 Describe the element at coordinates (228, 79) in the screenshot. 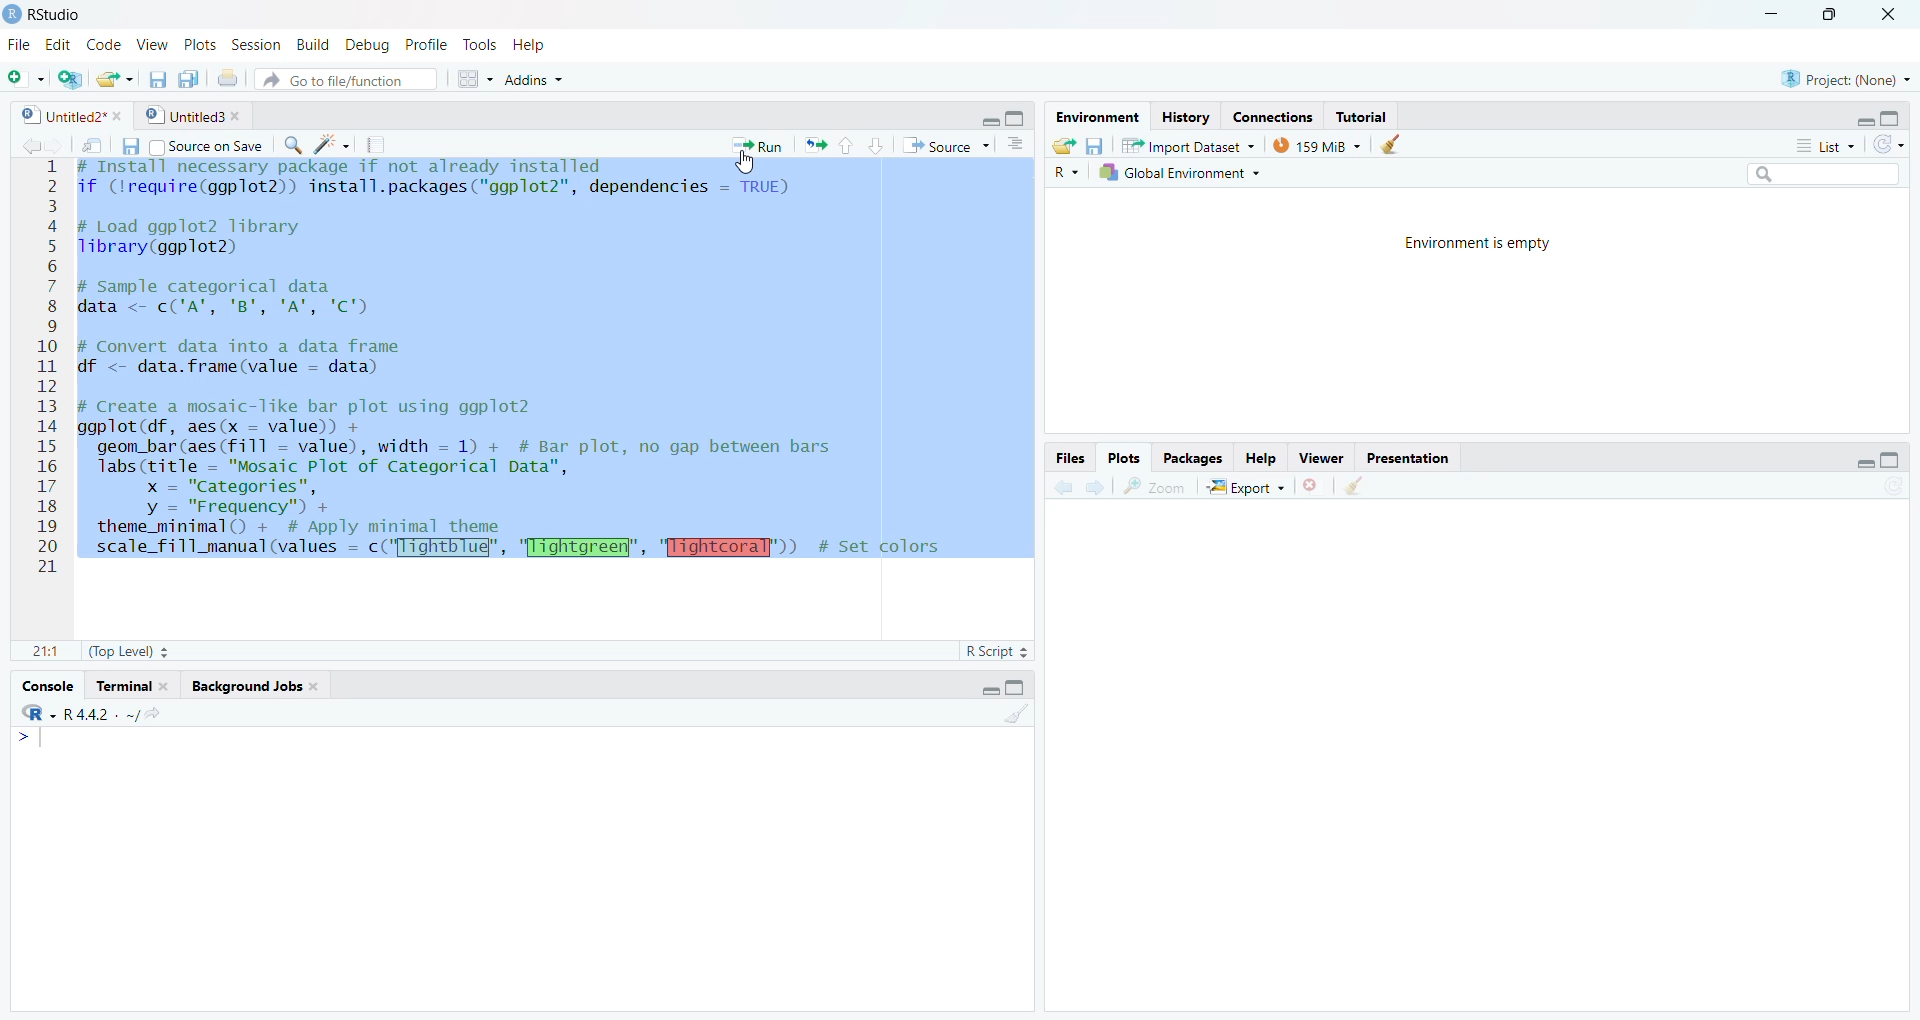

I see `Print` at that location.